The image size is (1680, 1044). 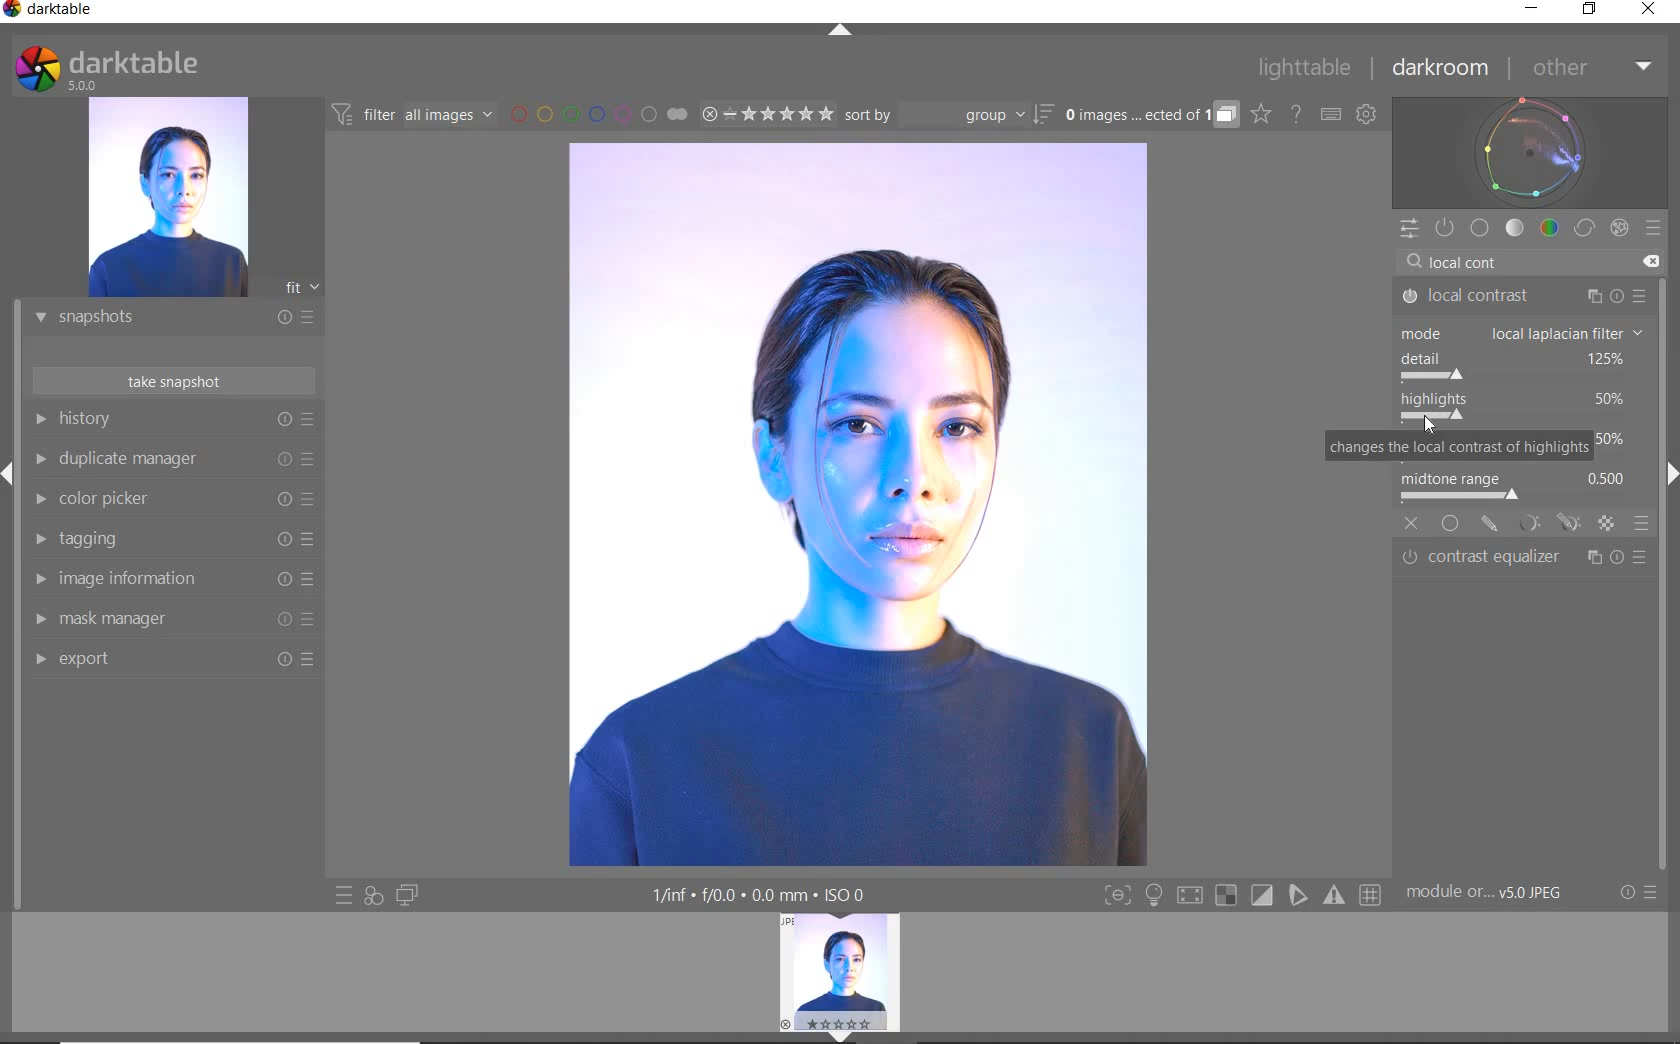 What do you see at coordinates (1189, 898) in the screenshot?
I see `Button` at bounding box center [1189, 898].